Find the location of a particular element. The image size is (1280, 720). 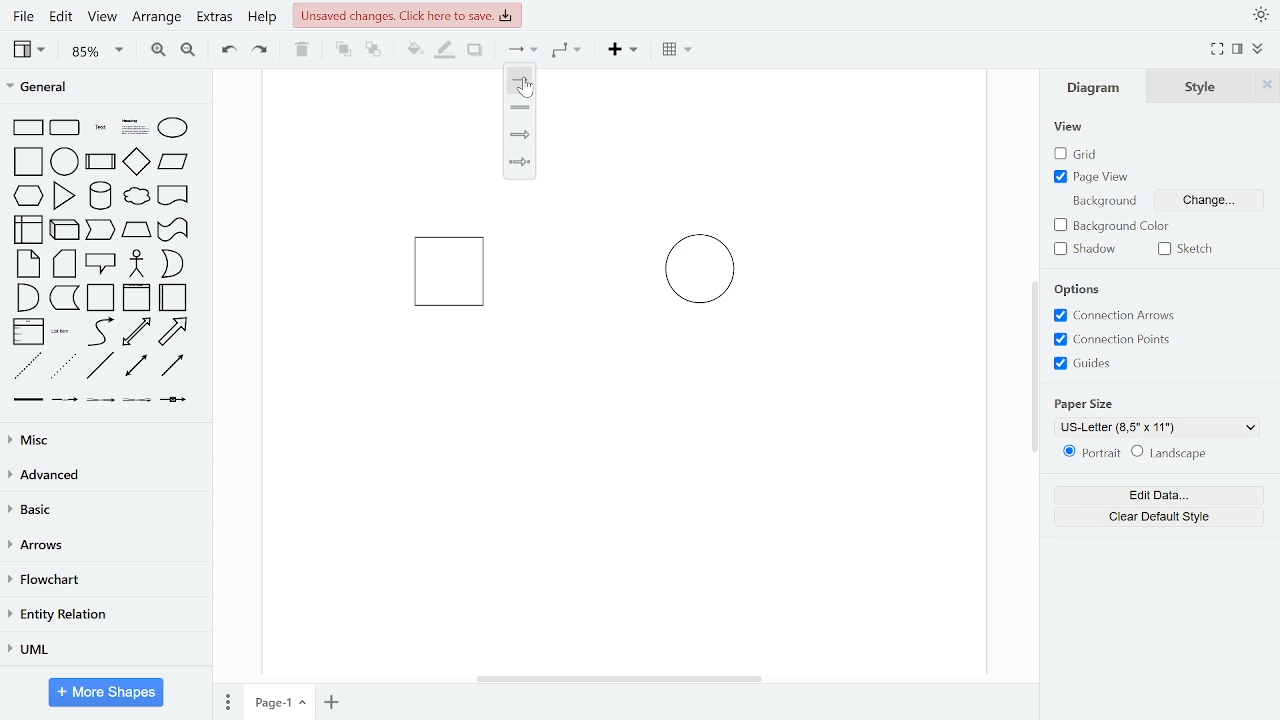

text is located at coordinates (102, 129).